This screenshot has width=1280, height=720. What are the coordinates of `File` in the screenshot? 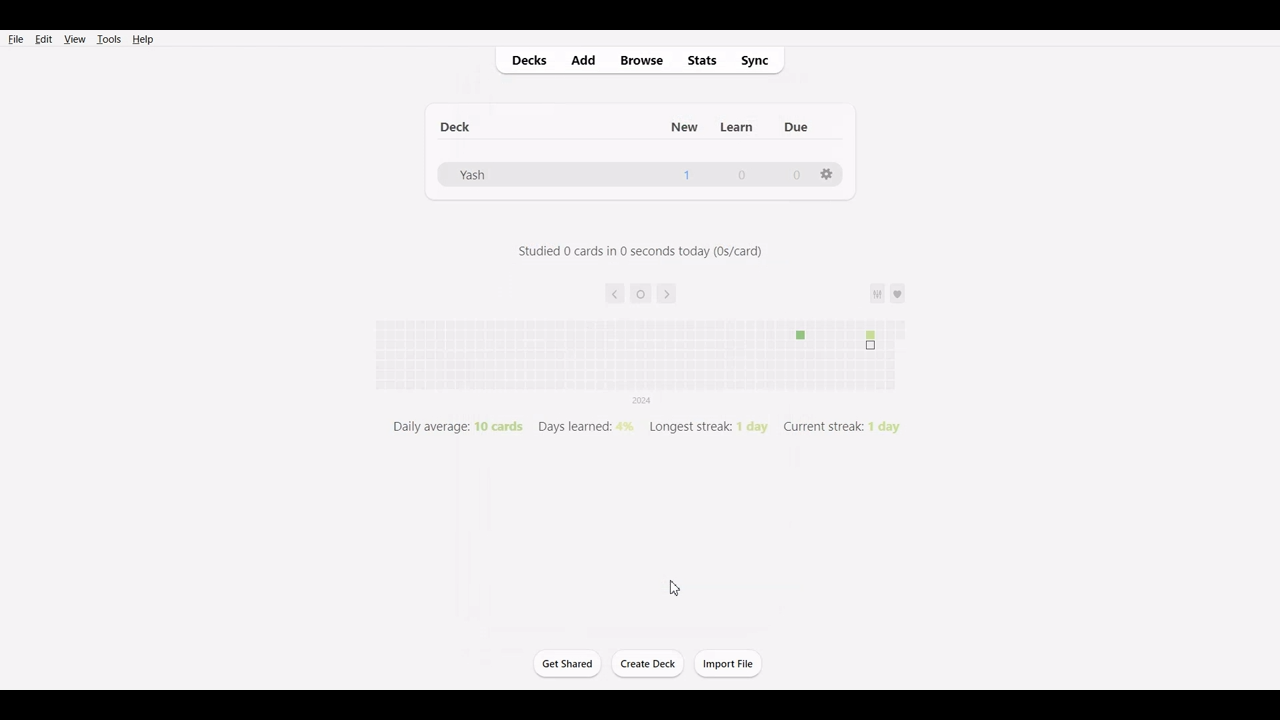 It's located at (16, 38).